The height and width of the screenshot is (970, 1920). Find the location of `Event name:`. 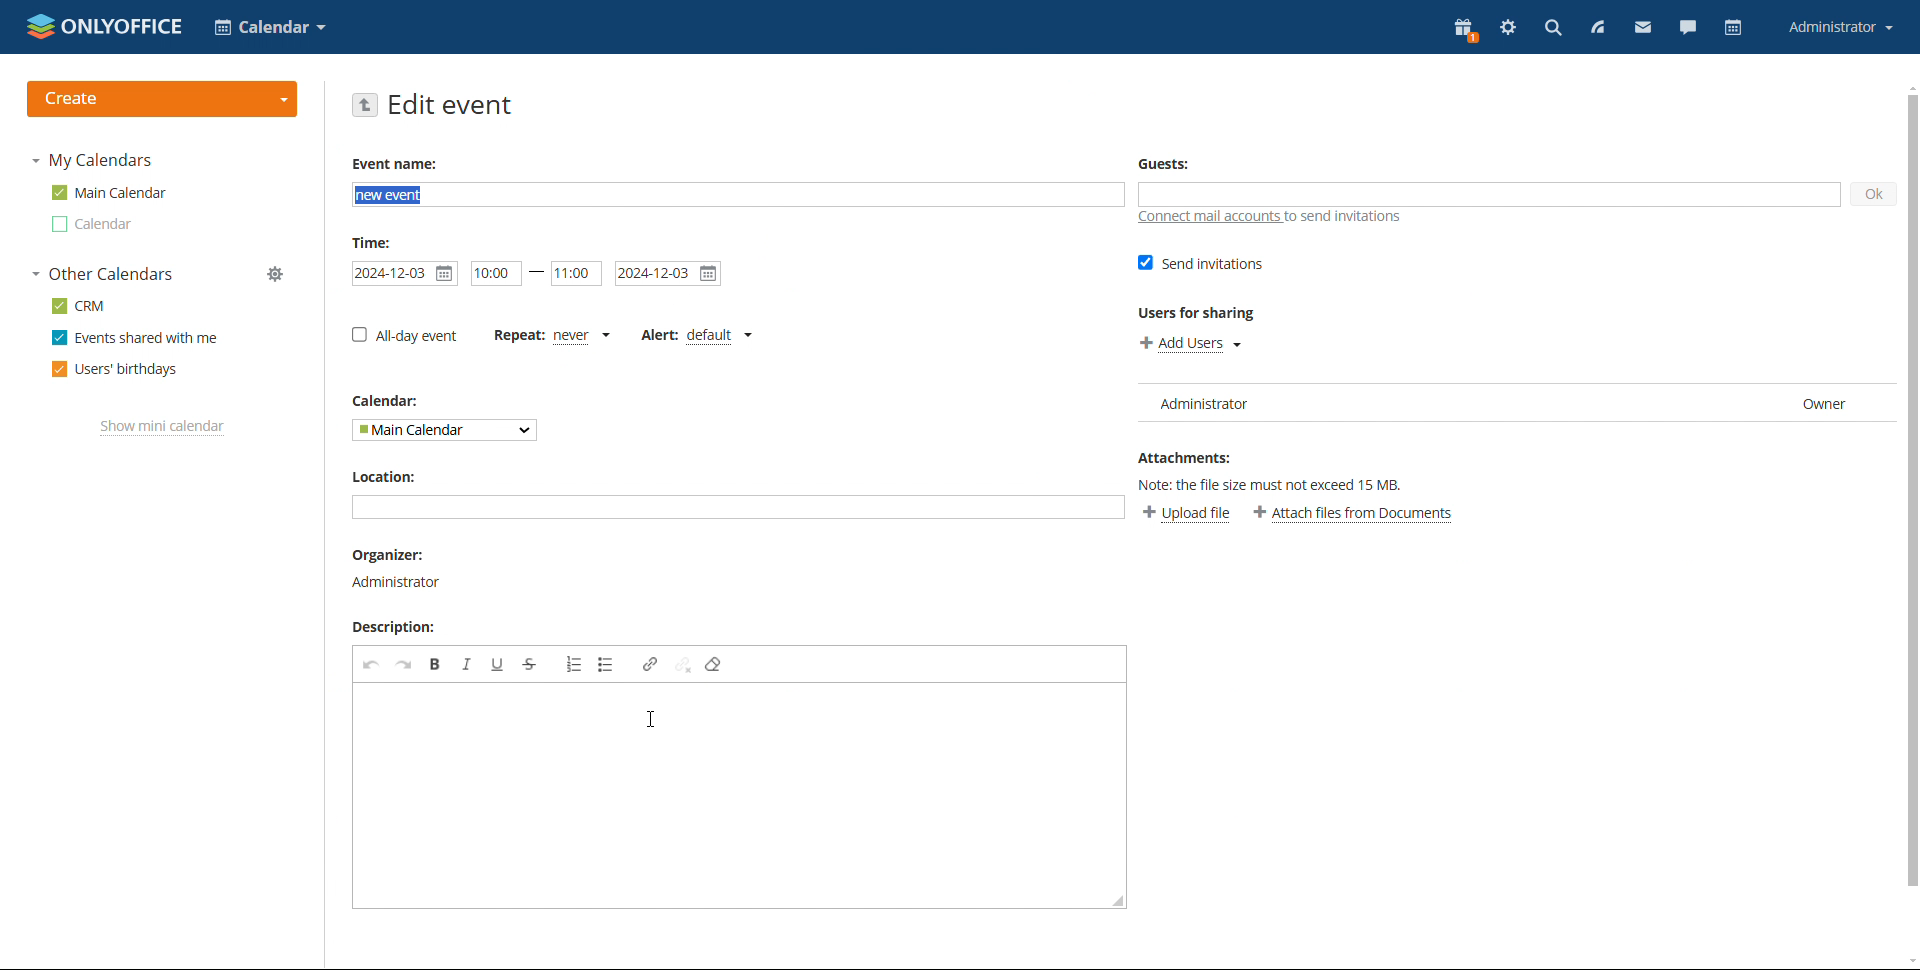

Event name: is located at coordinates (398, 164).